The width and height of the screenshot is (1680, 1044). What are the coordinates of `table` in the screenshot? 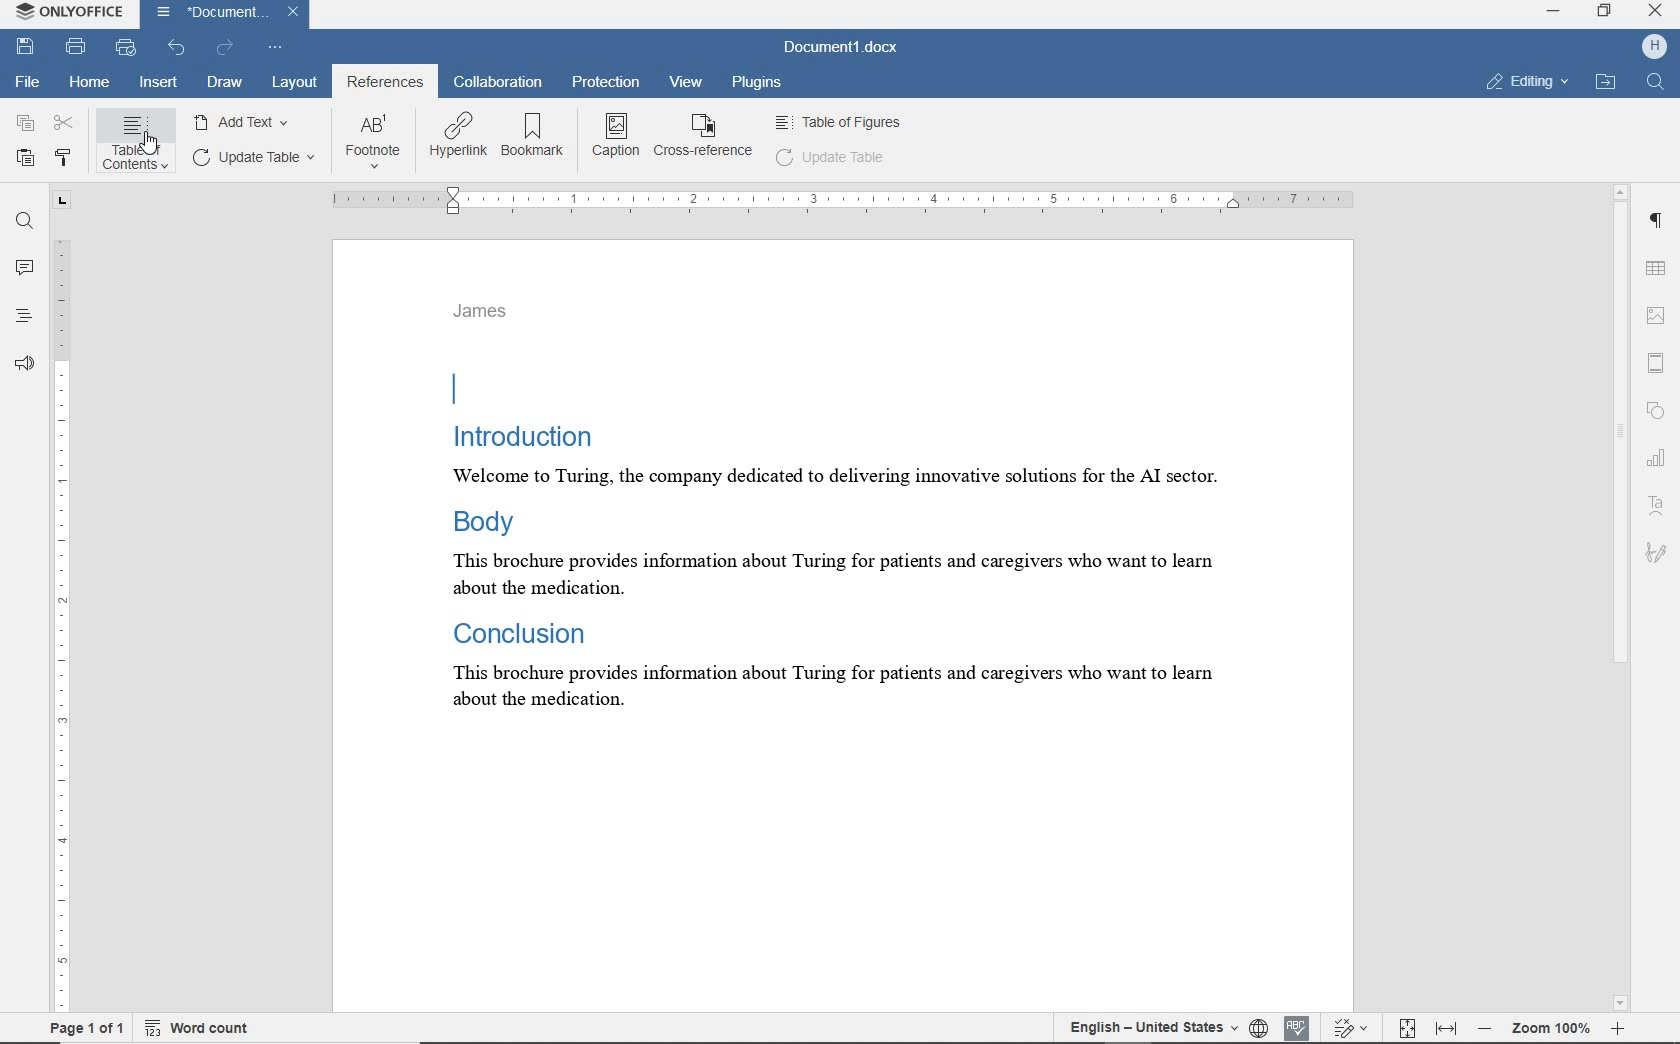 It's located at (1658, 267).